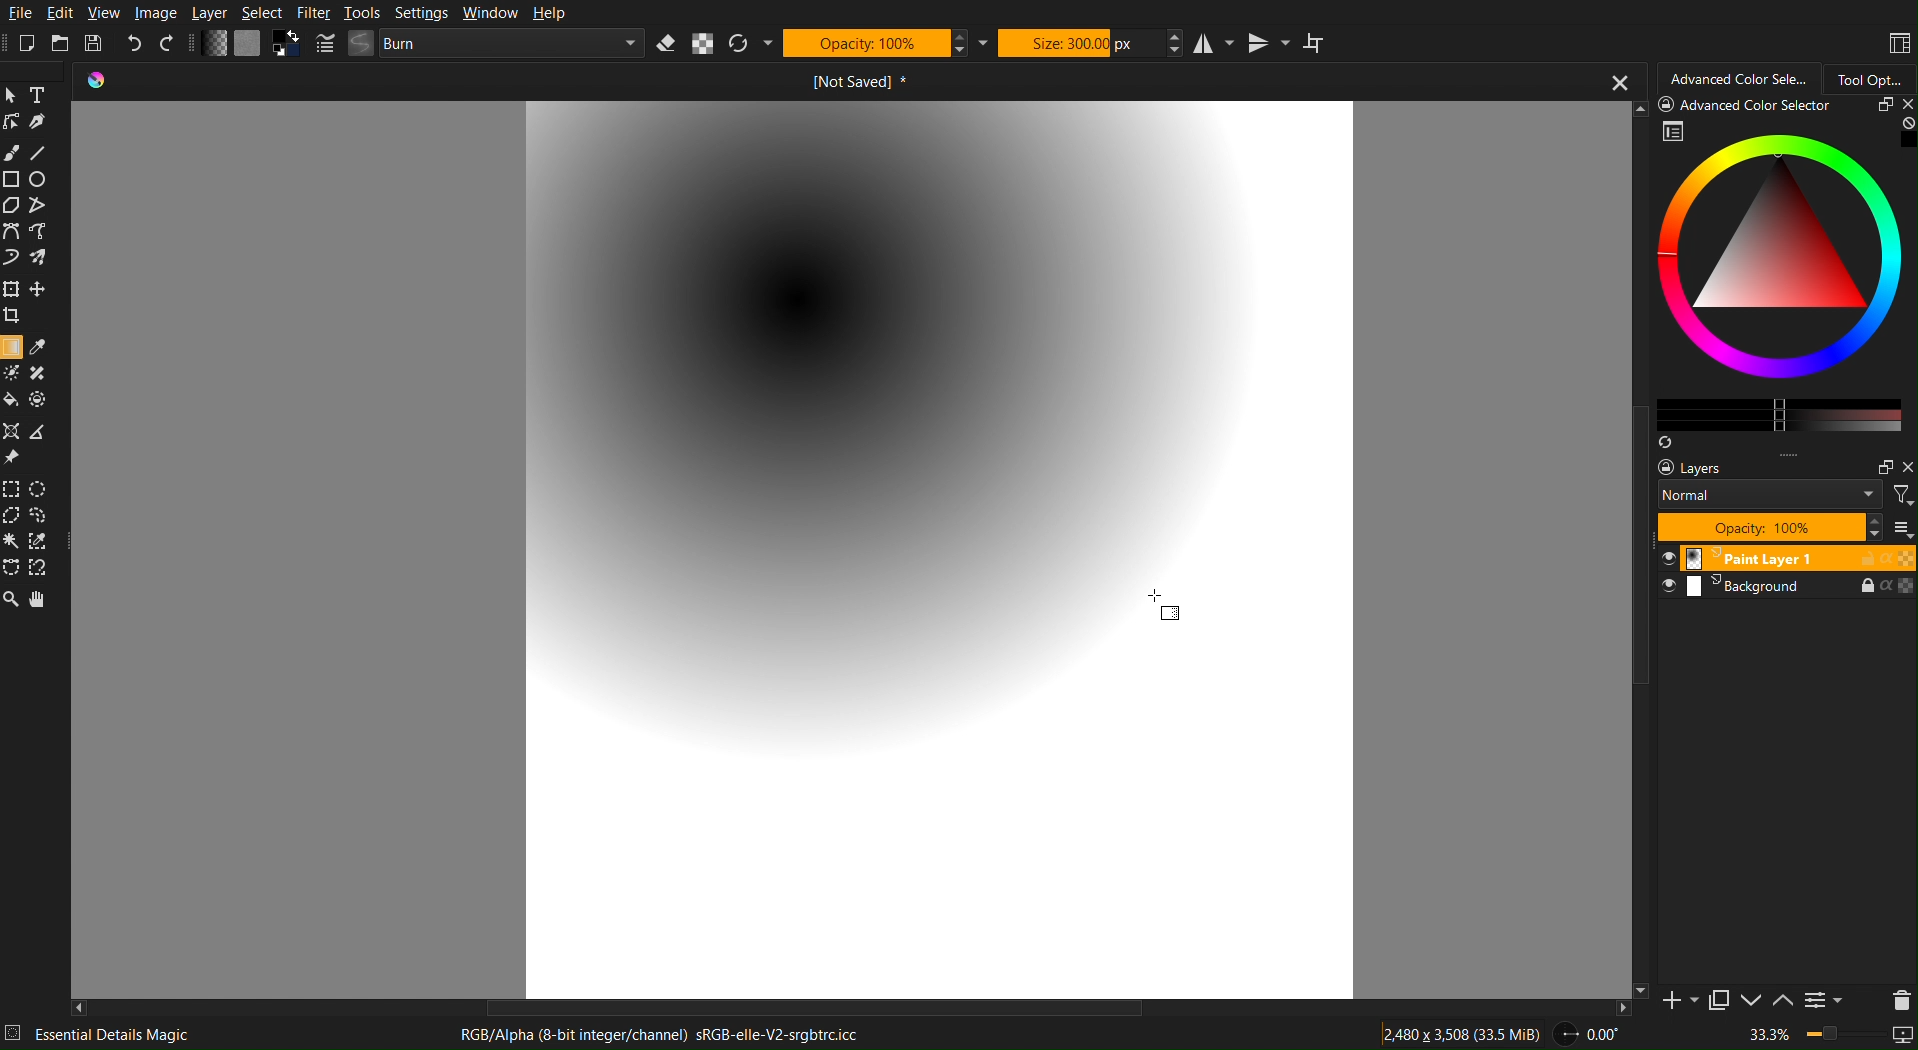 Image resolution: width=1918 pixels, height=1050 pixels. I want to click on Image, so click(155, 13).